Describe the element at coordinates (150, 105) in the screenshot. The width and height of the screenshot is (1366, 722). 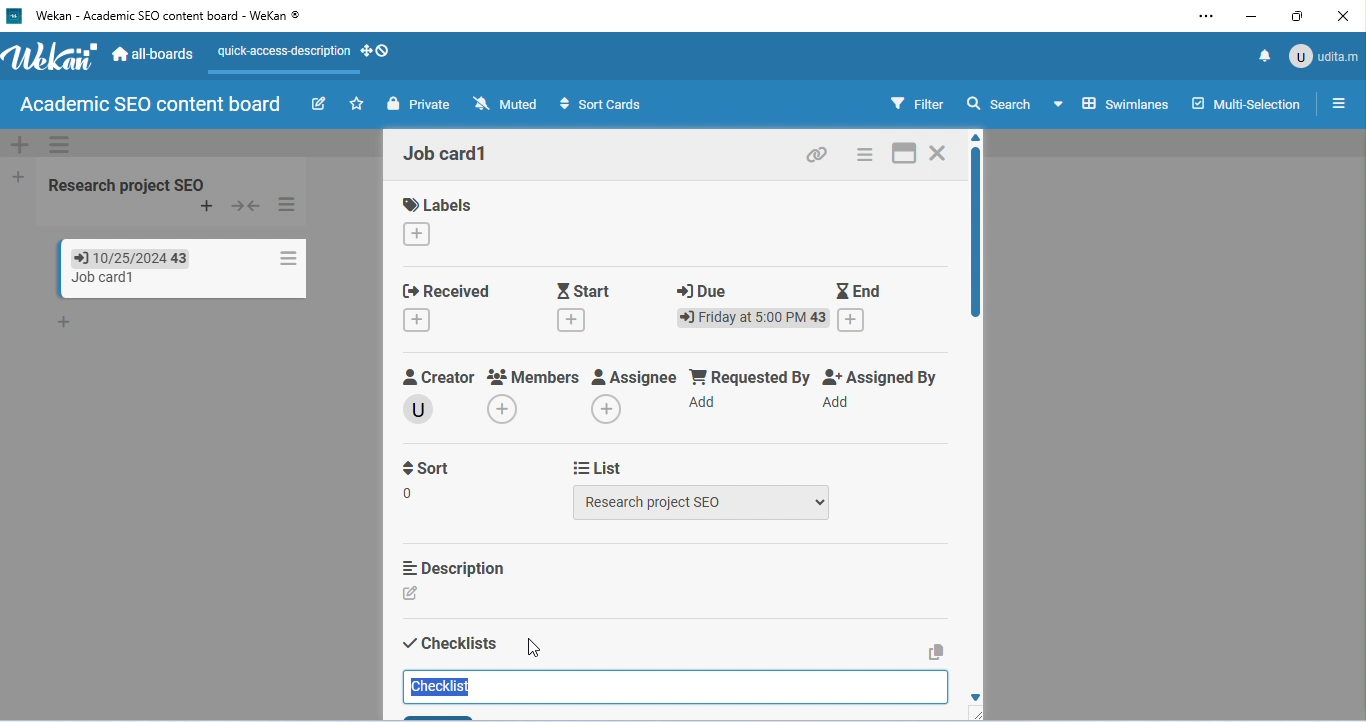
I see `board name: academic SEO content board` at that location.